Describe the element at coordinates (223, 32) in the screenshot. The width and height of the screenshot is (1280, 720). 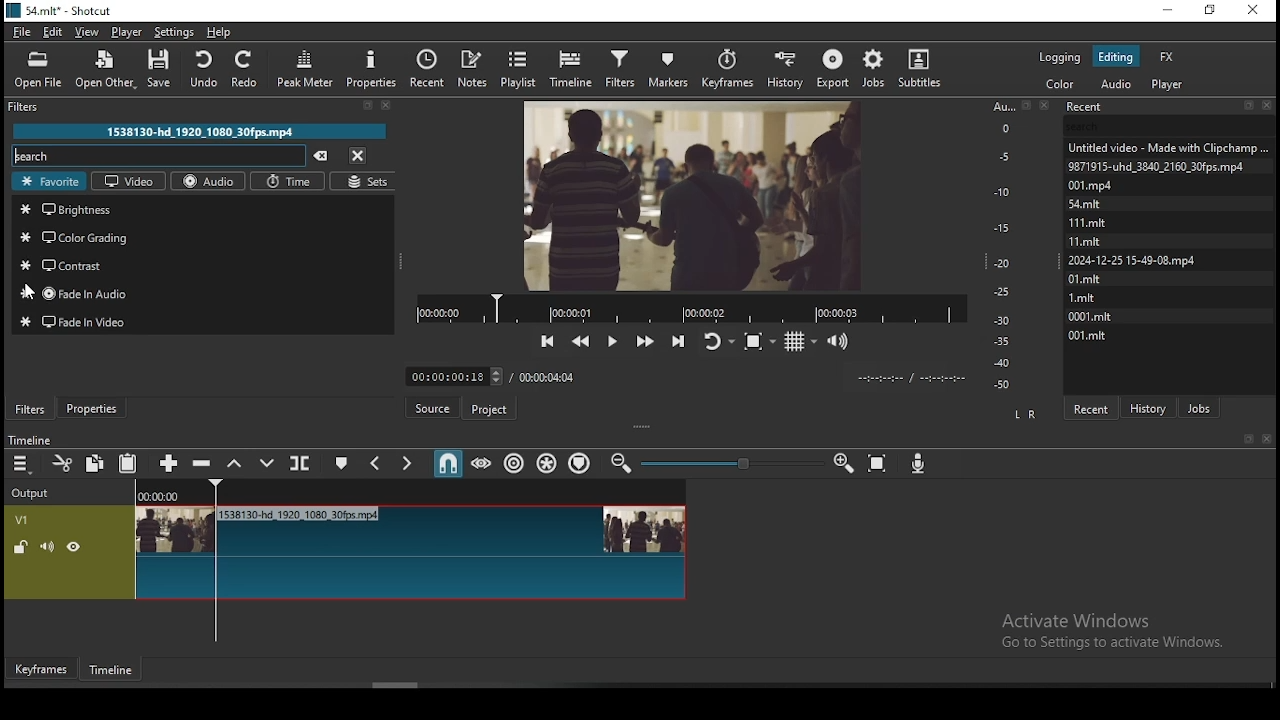
I see `help` at that location.